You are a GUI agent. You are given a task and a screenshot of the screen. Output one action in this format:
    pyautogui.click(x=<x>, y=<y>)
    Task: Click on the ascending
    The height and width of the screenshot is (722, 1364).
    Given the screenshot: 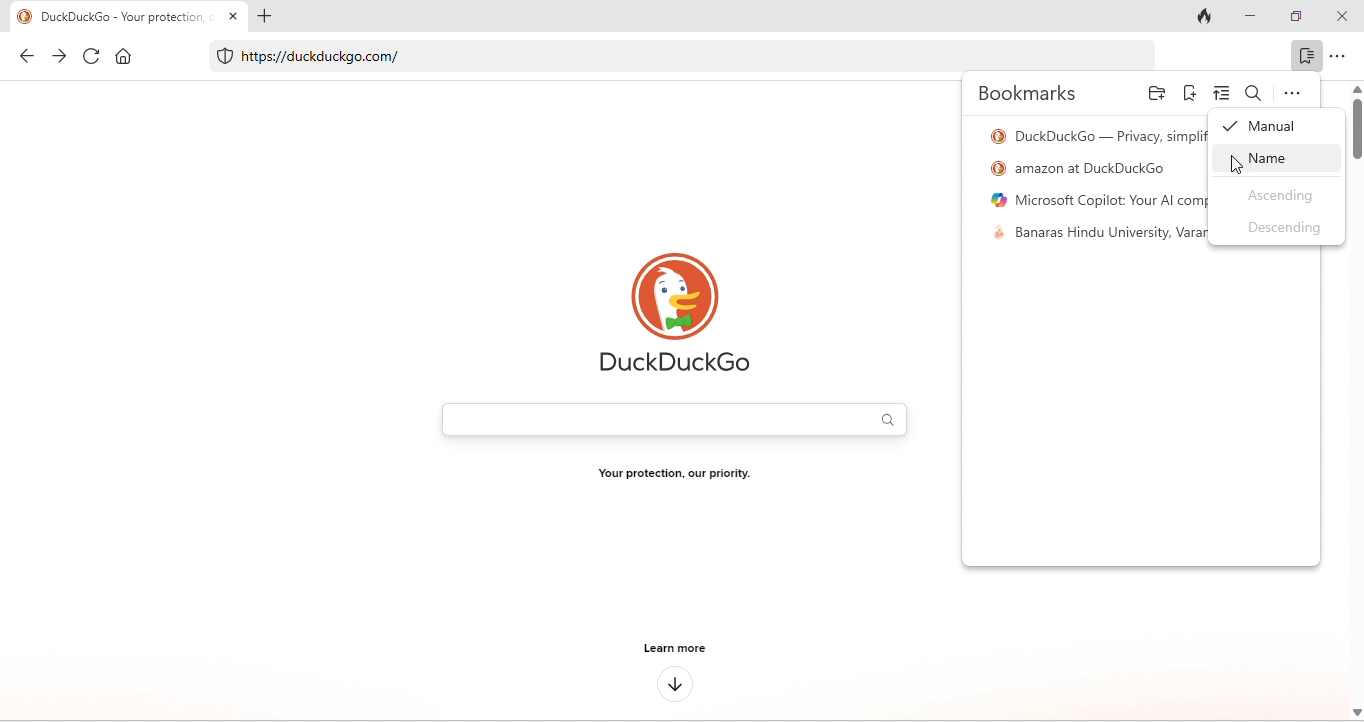 What is the action you would take?
    pyautogui.click(x=1275, y=196)
    